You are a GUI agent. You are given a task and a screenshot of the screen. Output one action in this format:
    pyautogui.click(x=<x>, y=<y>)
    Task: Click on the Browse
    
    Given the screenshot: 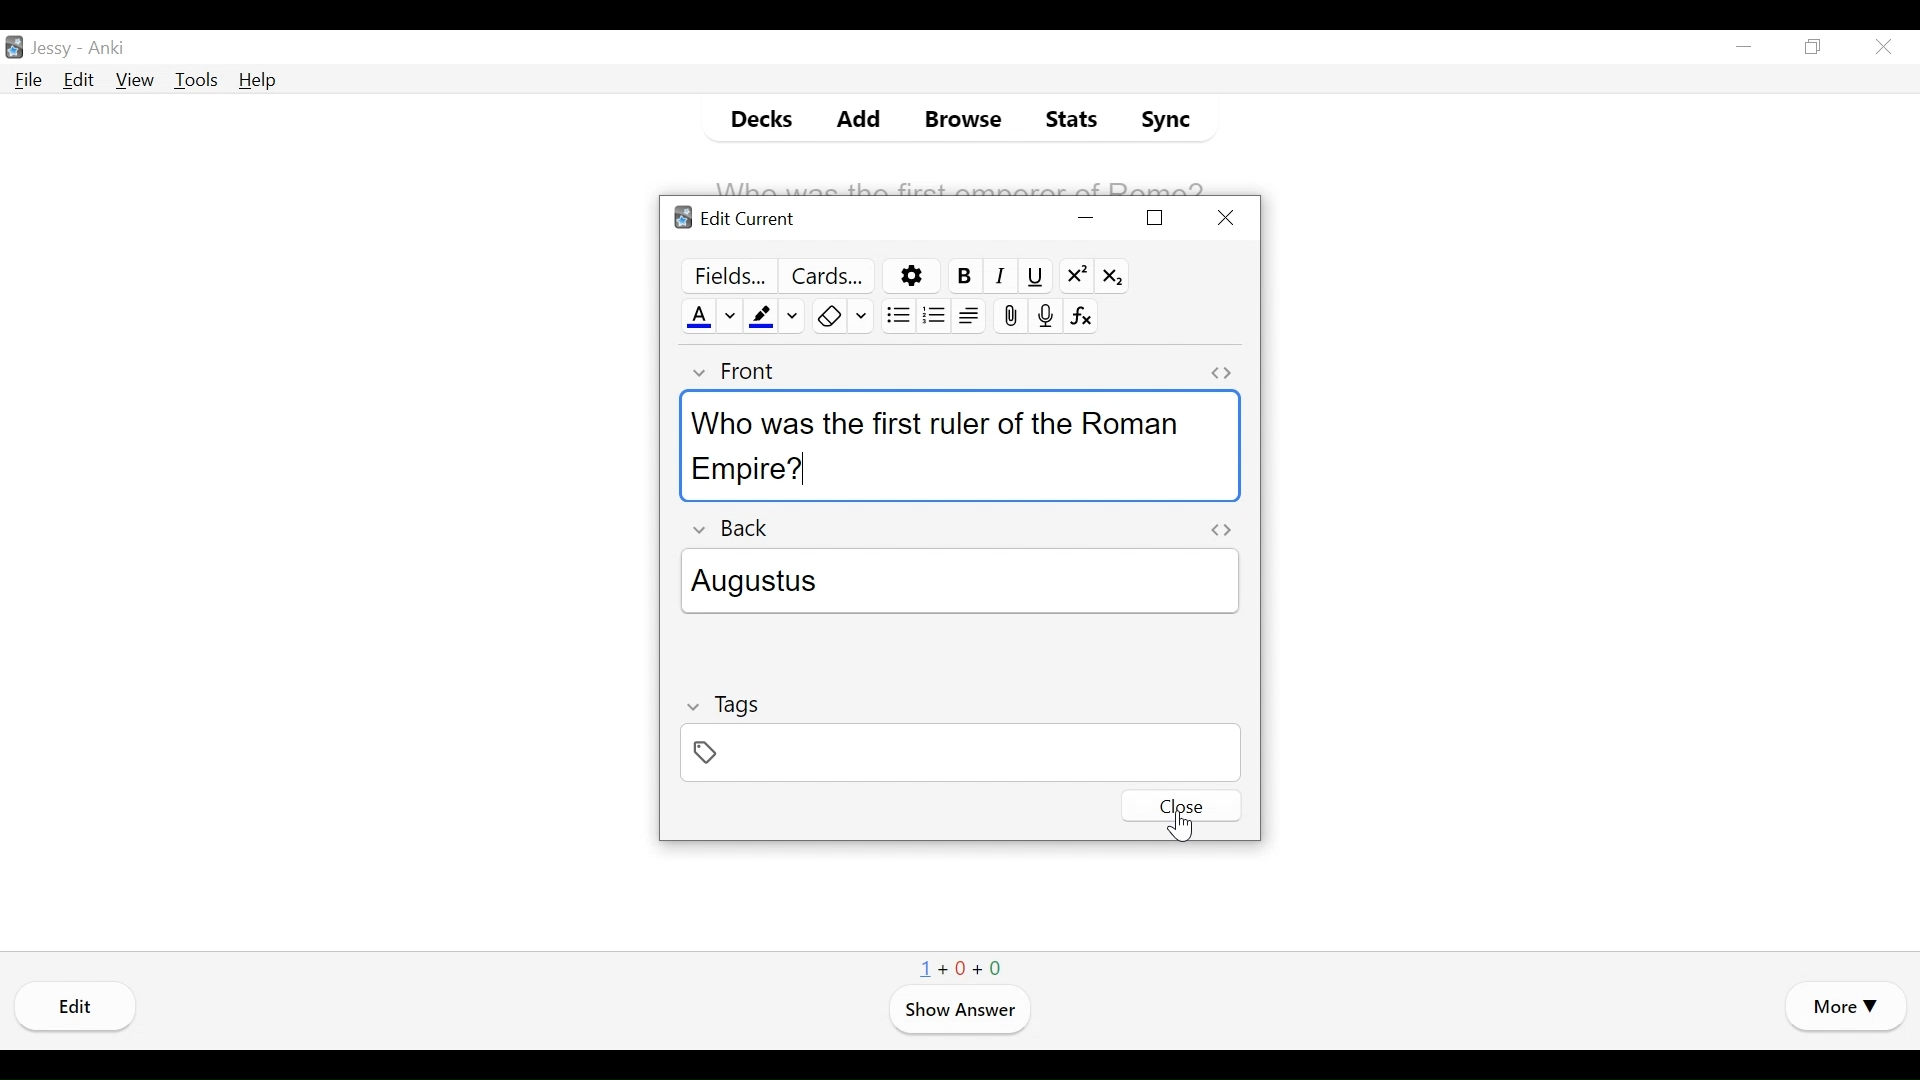 What is the action you would take?
    pyautogui.click(x=957, y=119)
    